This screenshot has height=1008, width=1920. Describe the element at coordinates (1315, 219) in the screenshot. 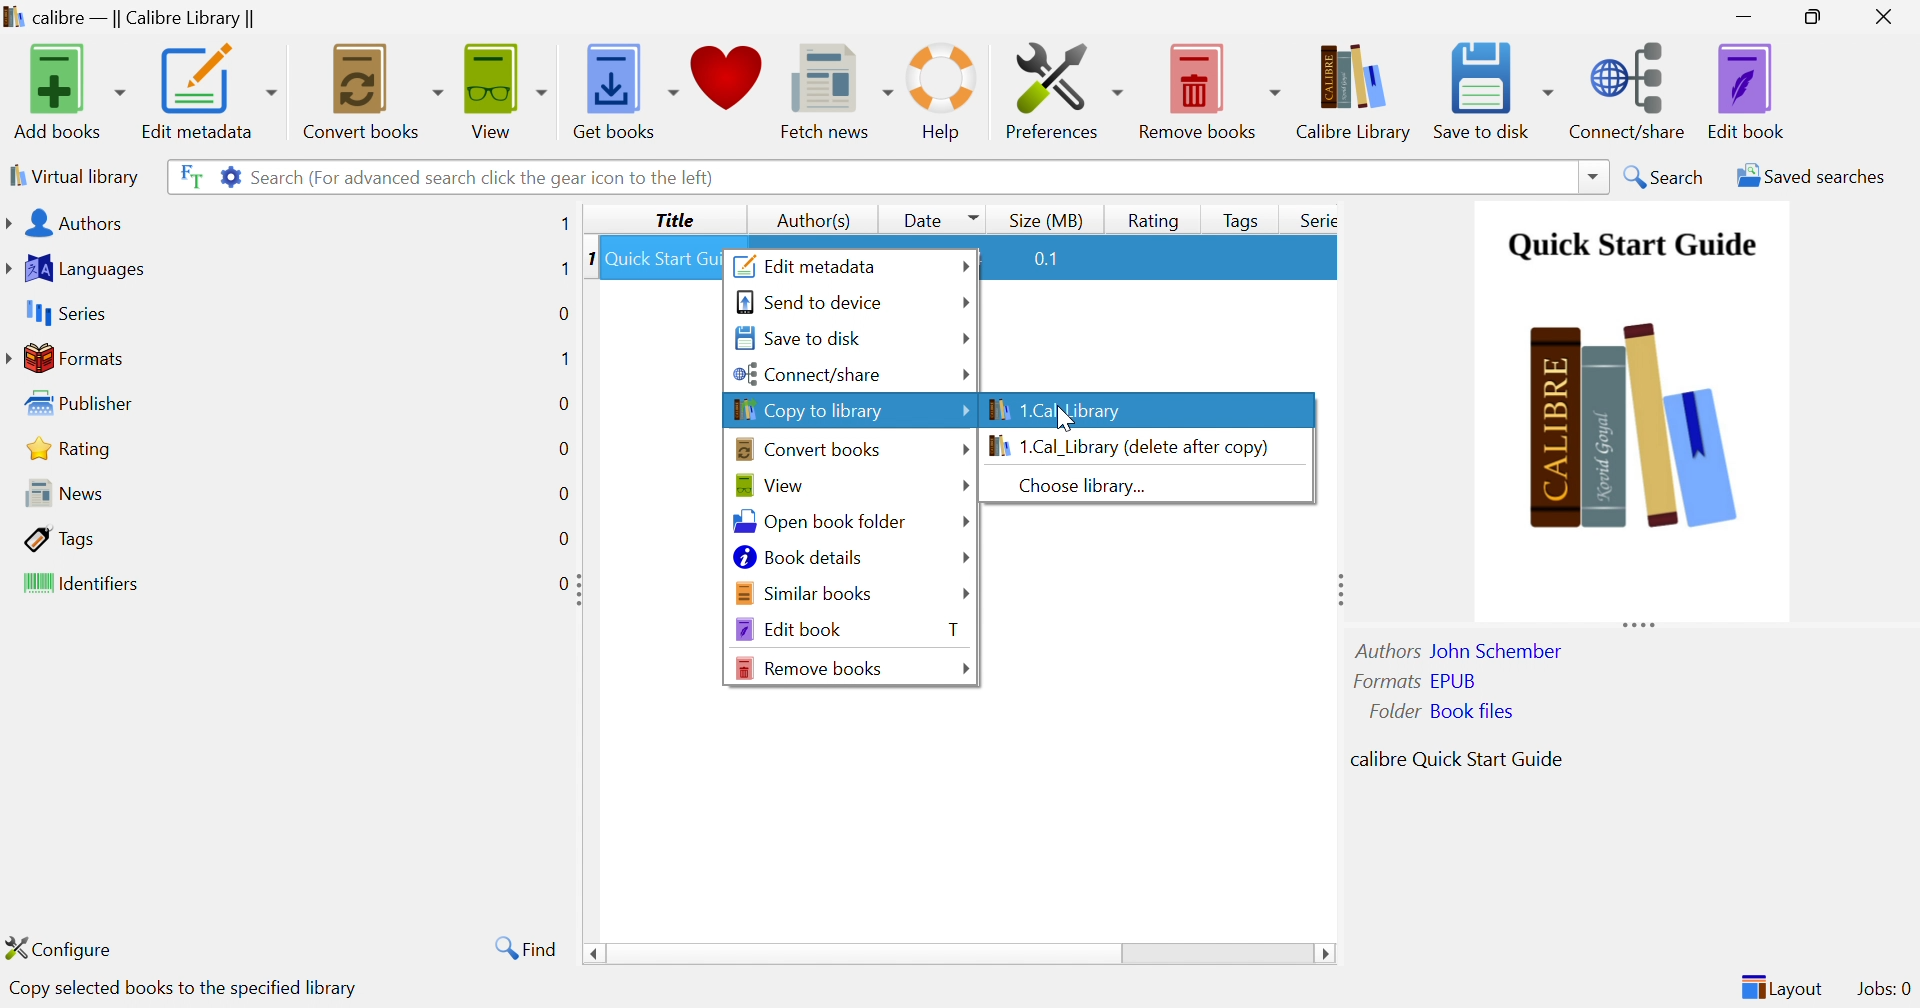

I see `Series` at that location.